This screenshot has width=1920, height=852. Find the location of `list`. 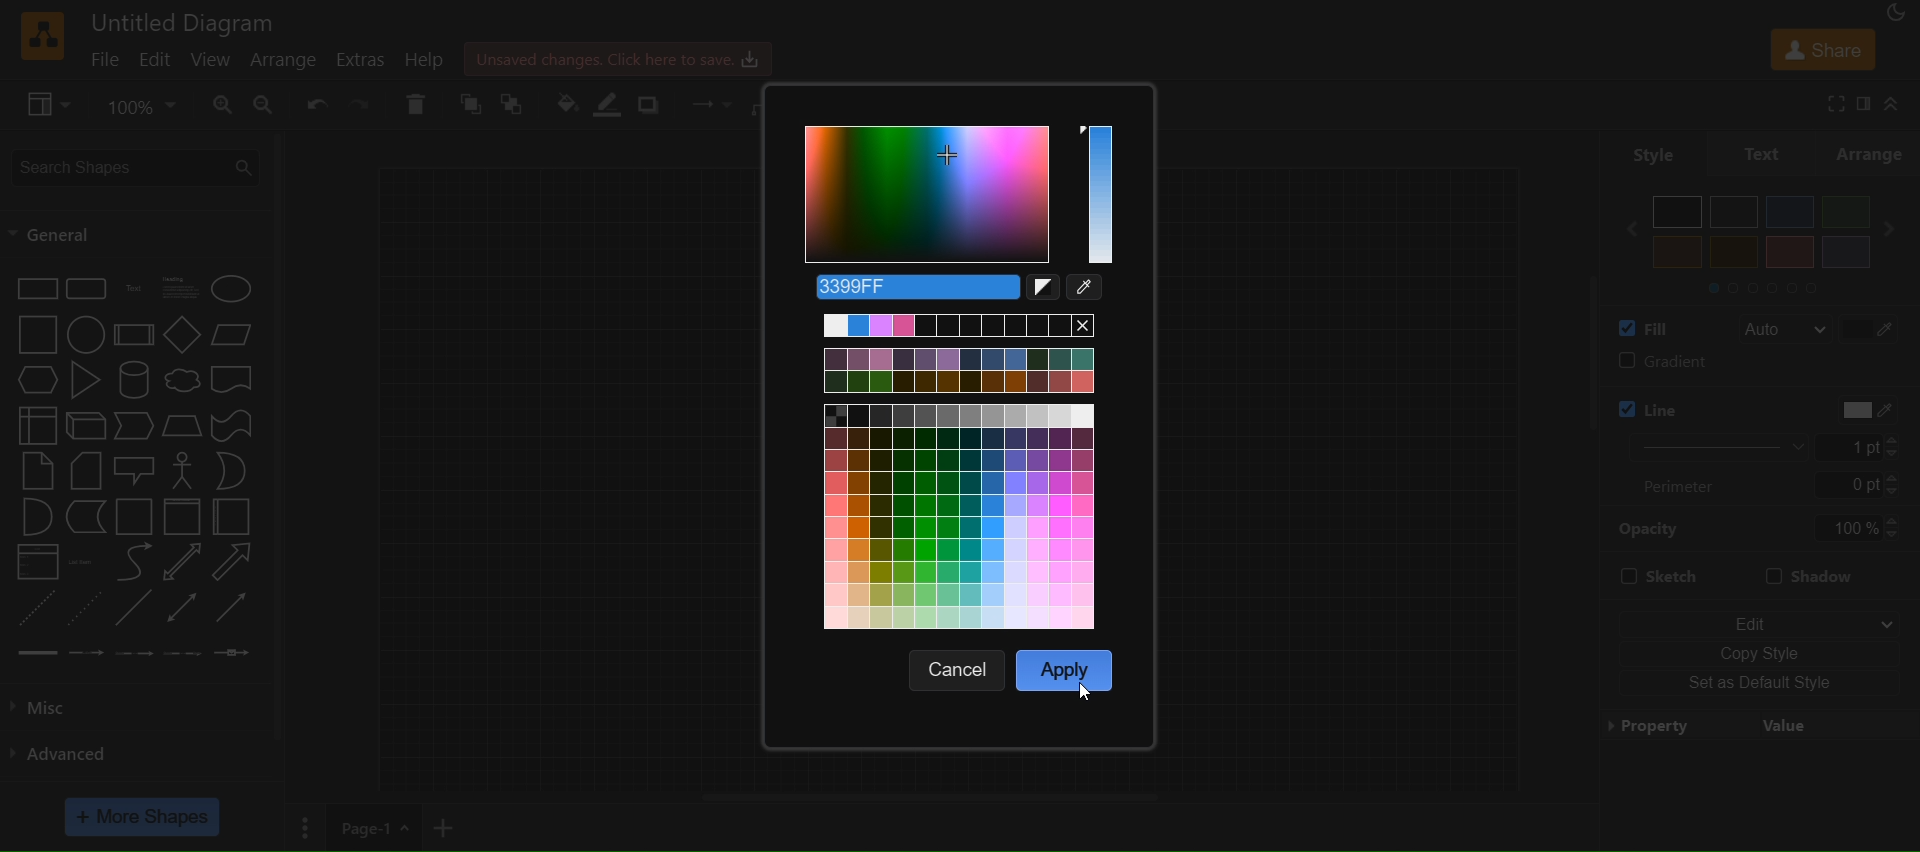

list is located at coordinates (36, 564).